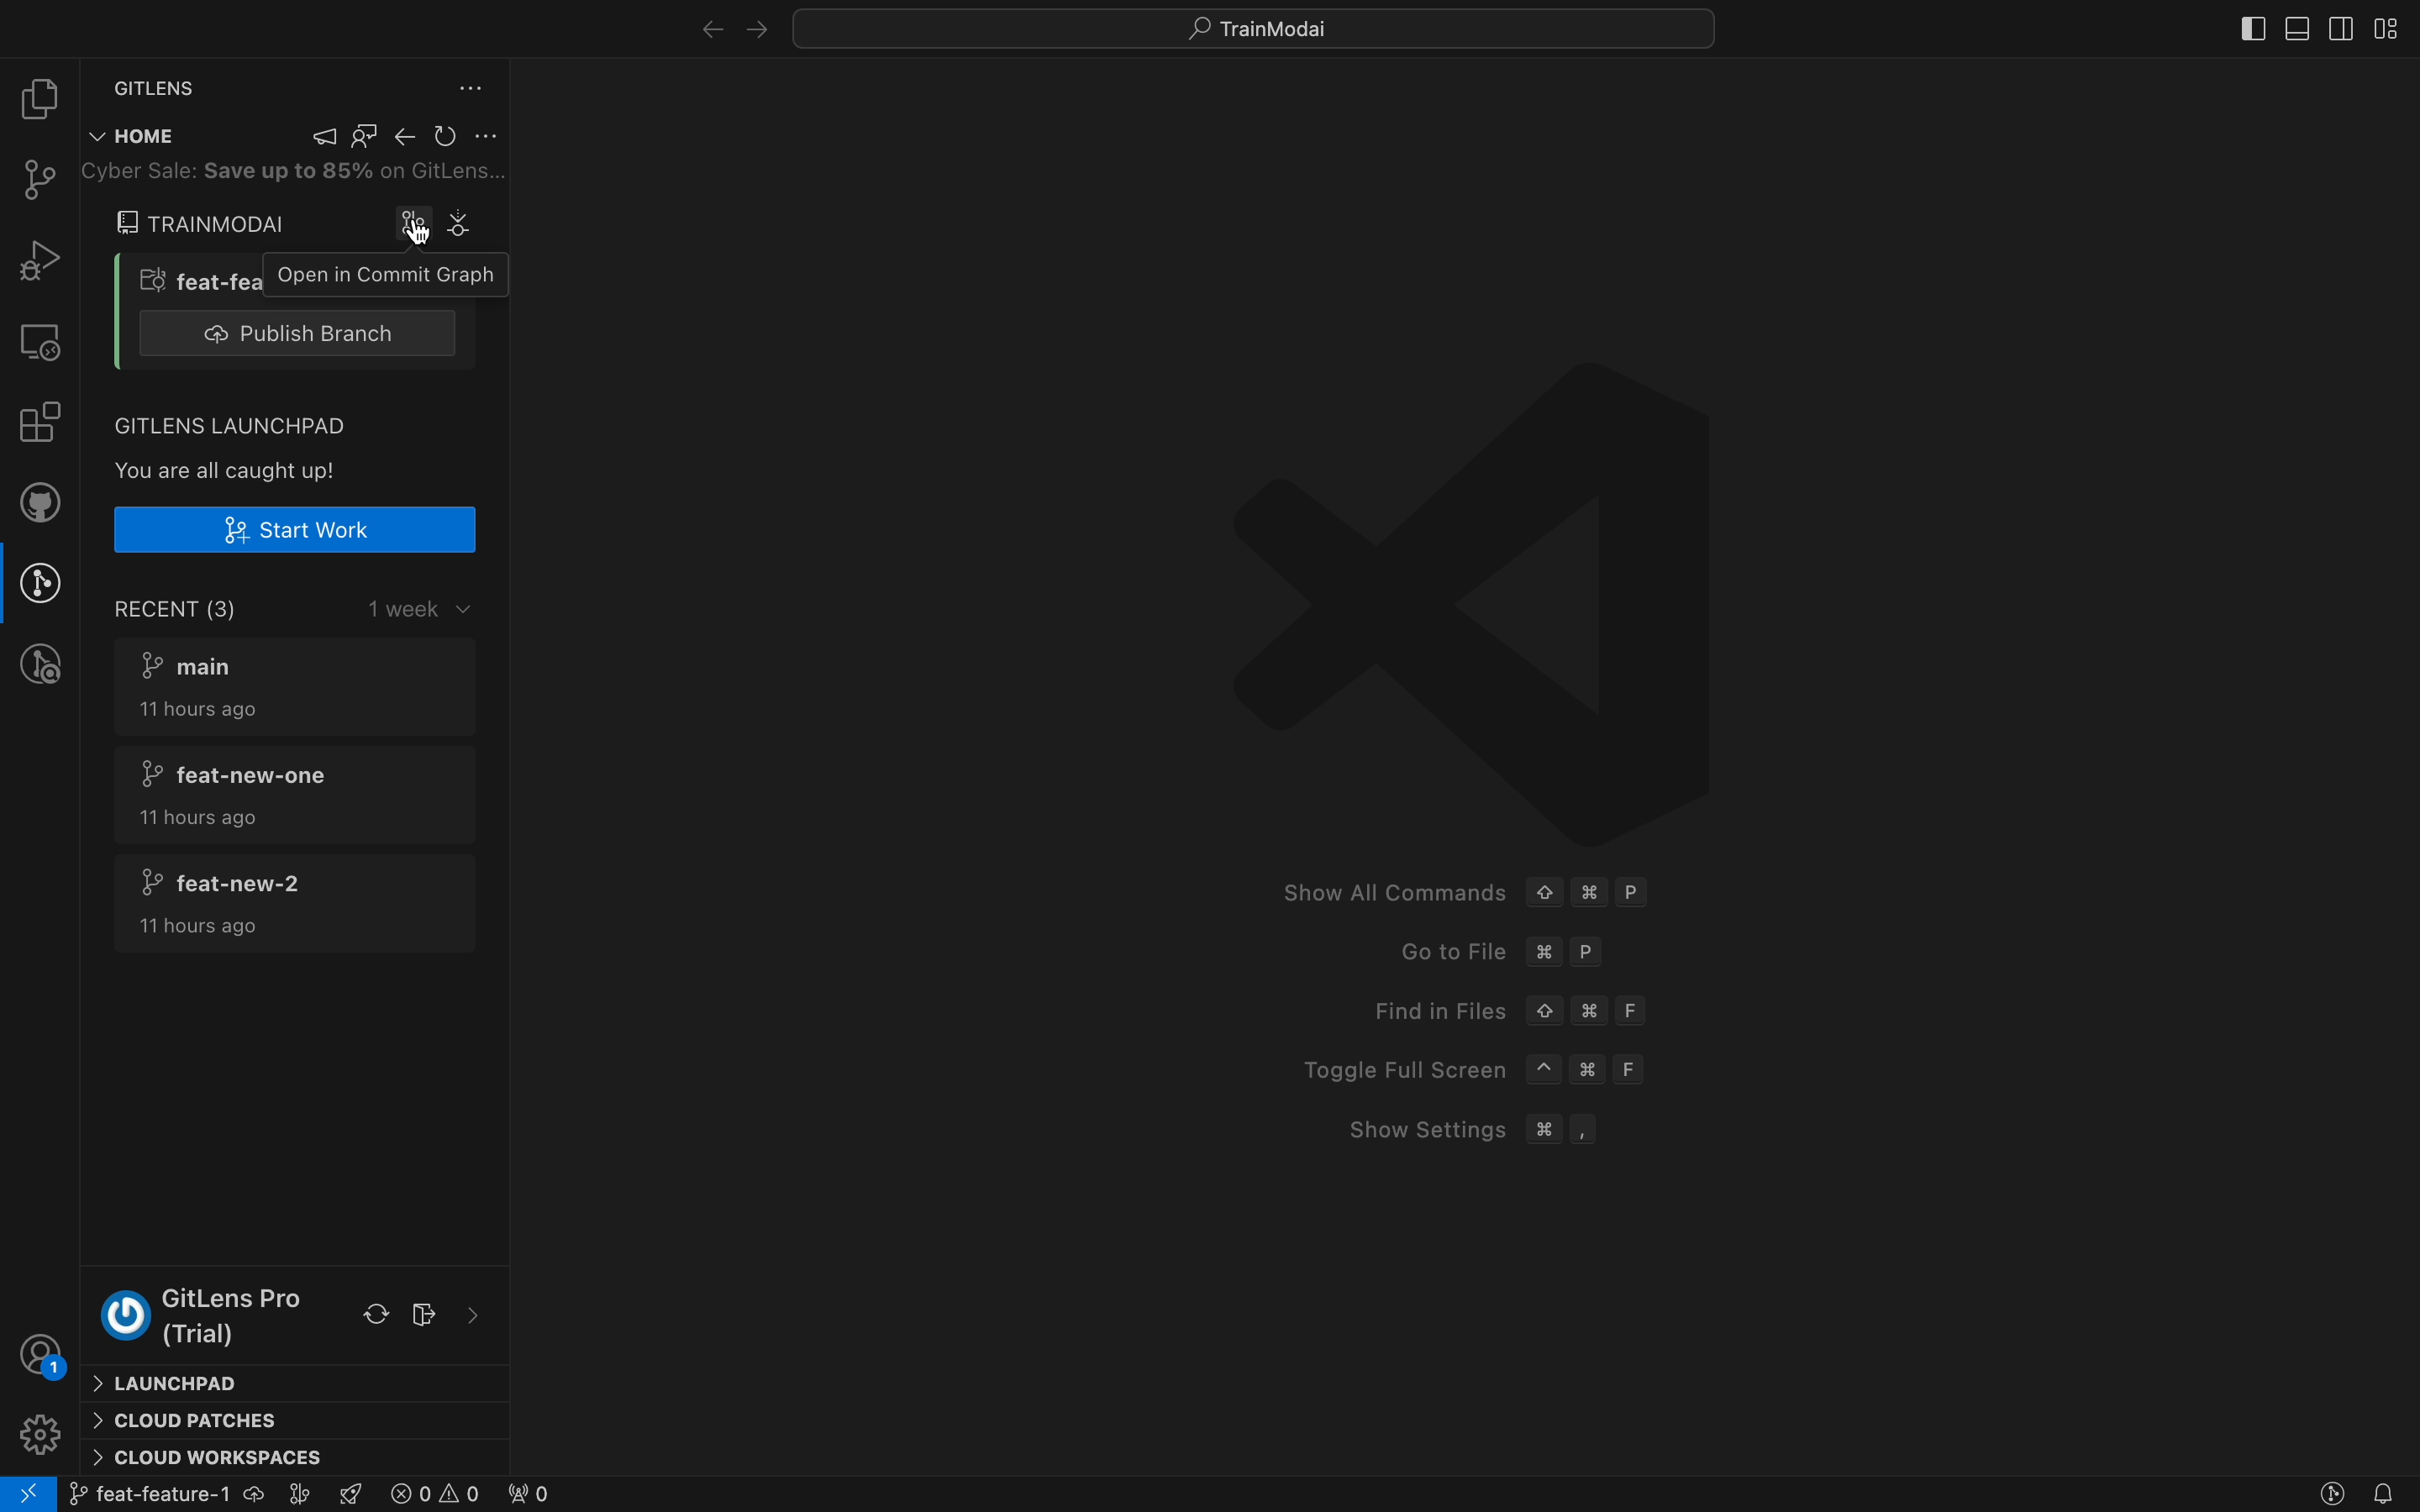 This screenshot has height=1512, width=2420. Describe the element at coordinates (156, 277) in the screenshot. I see `branch` at that location.